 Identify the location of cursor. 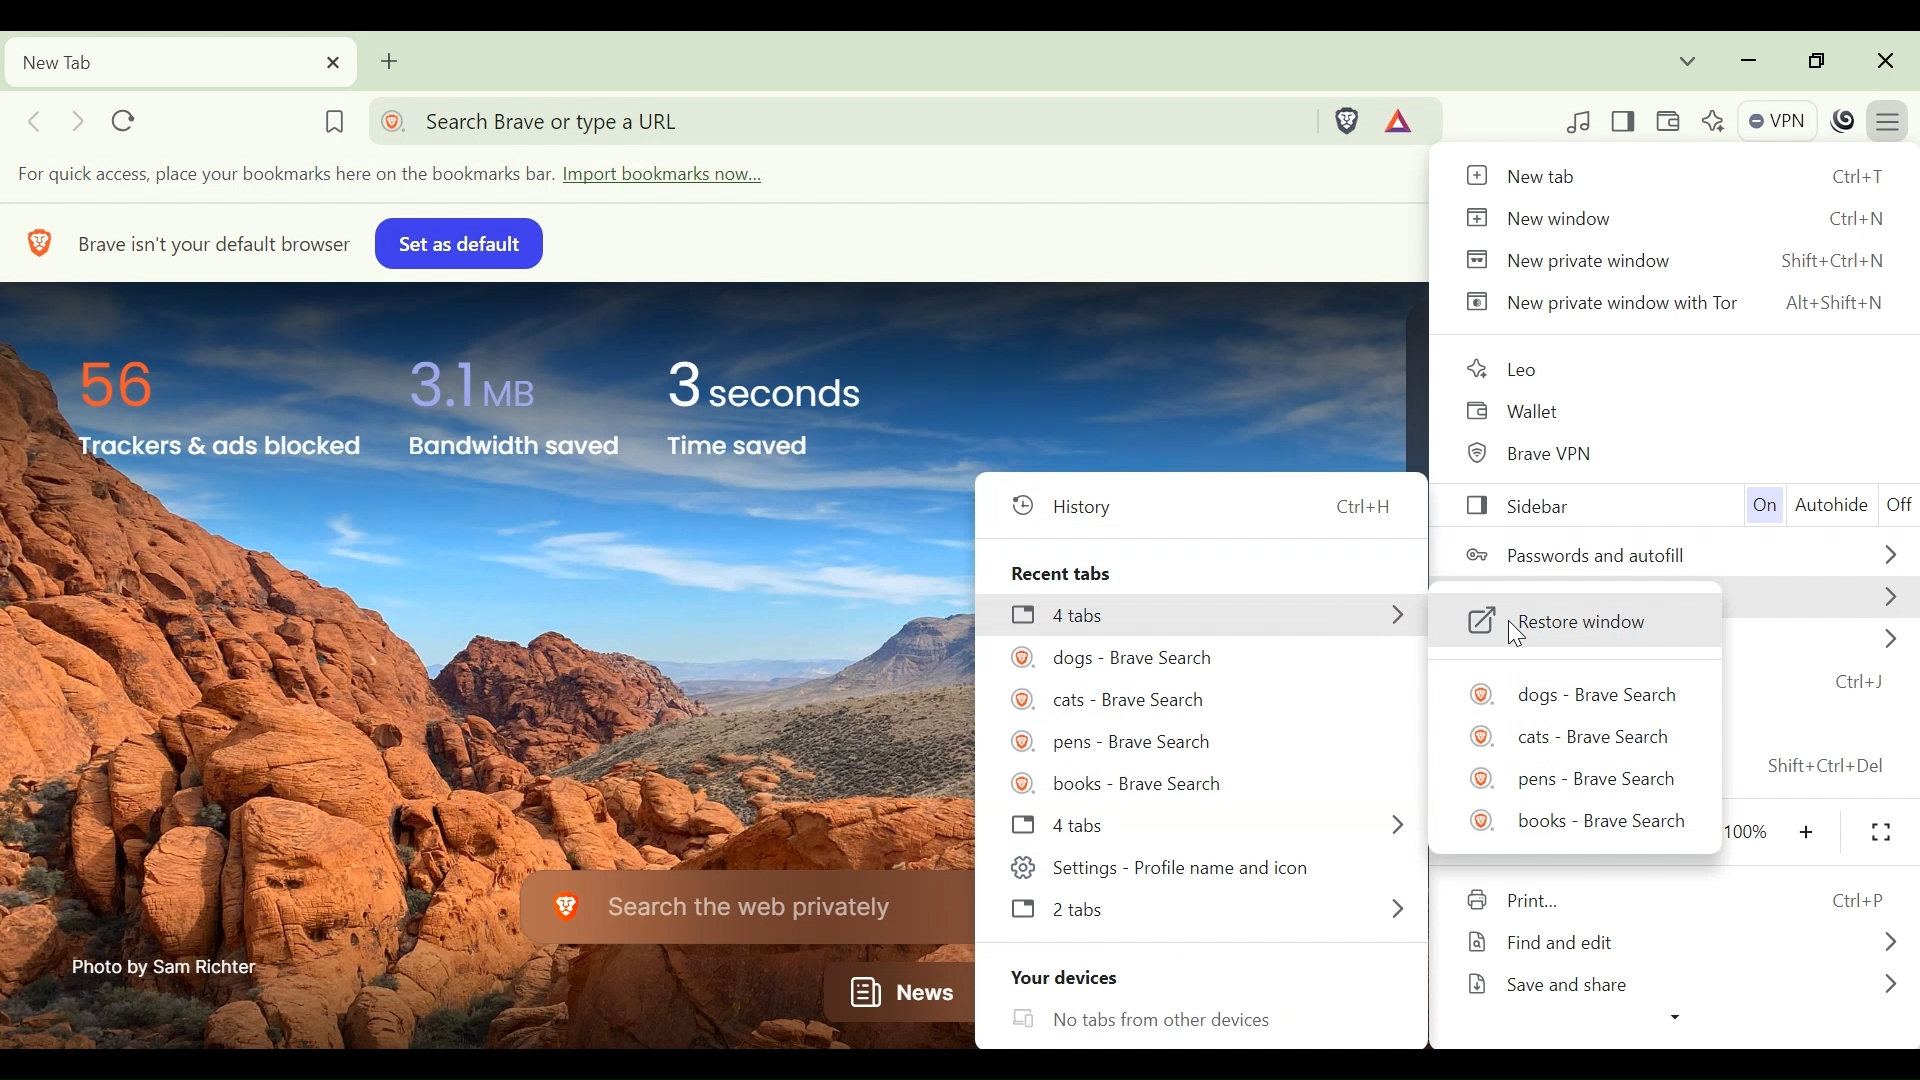
(1522, 635).